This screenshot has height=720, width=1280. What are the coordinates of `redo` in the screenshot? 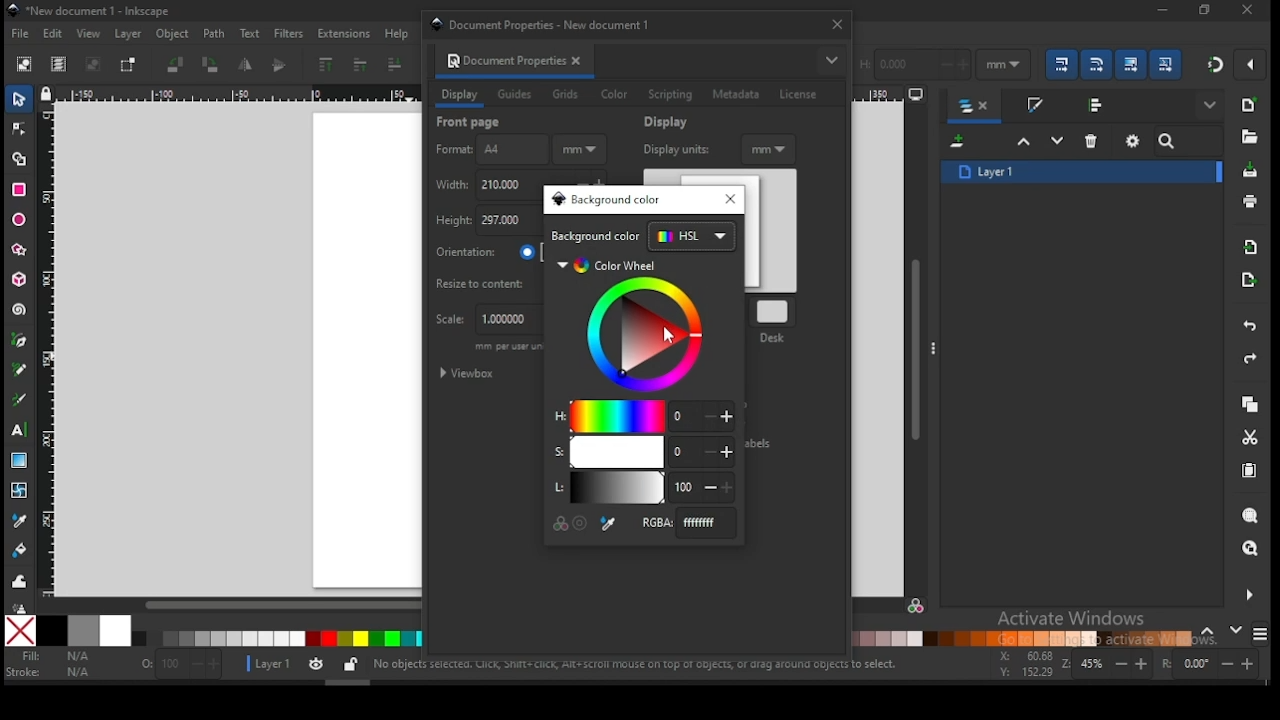 It's located at (1248, 360).